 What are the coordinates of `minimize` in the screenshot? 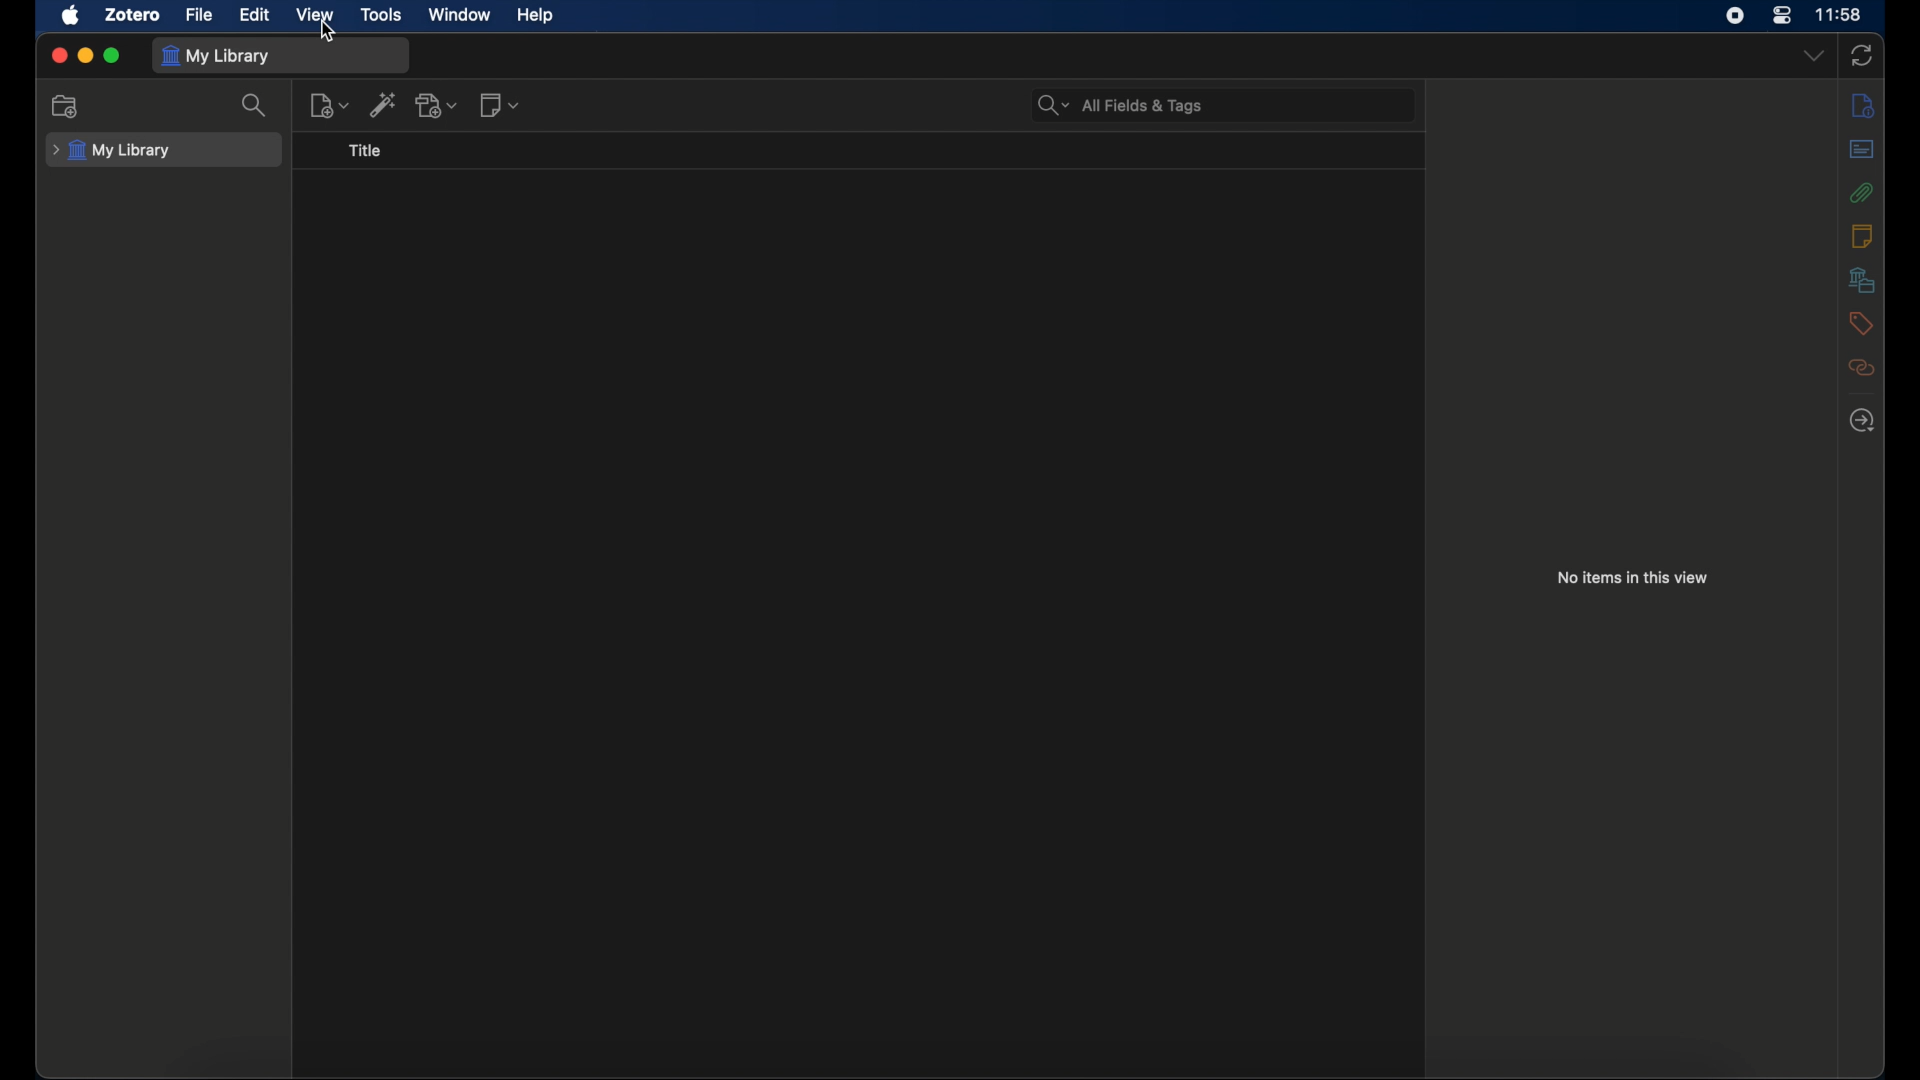 It's located at (84, 55).